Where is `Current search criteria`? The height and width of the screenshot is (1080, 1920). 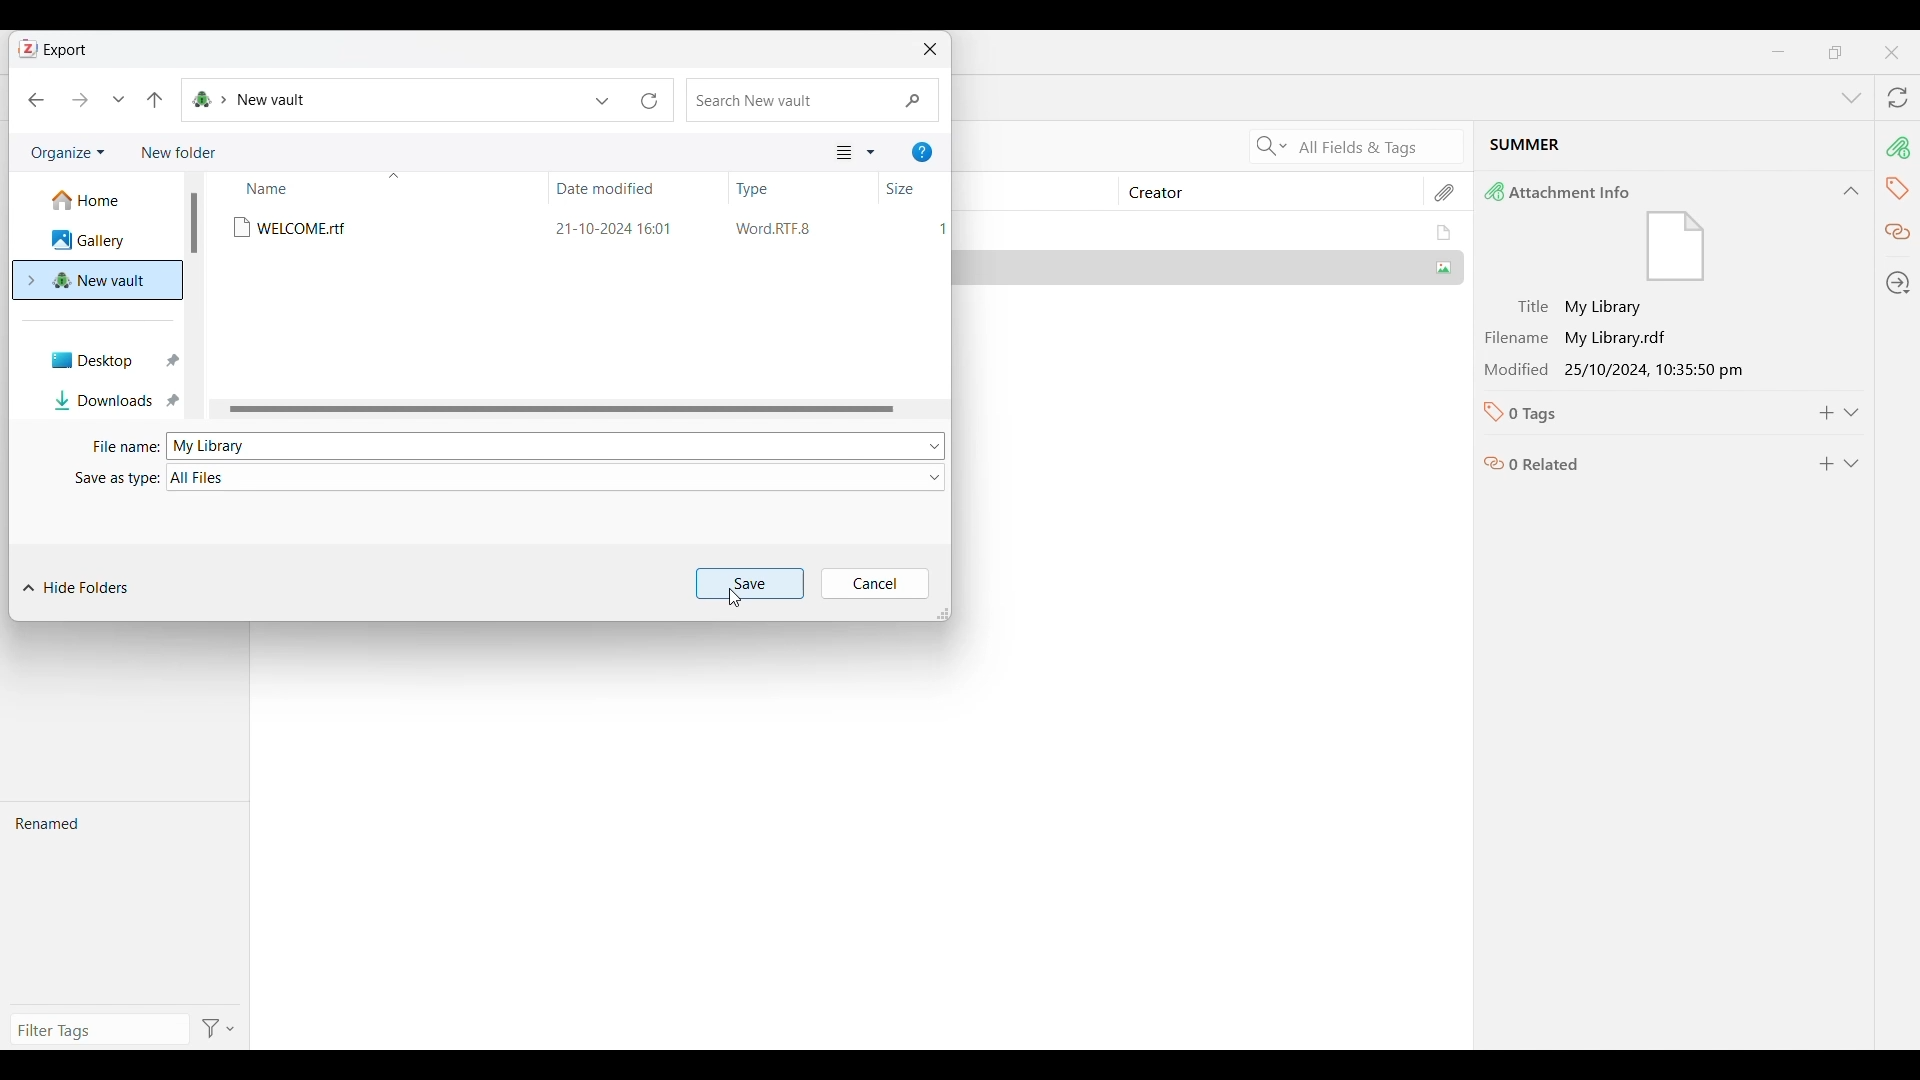
Current search criteria is located at coordinates (1375, 146).